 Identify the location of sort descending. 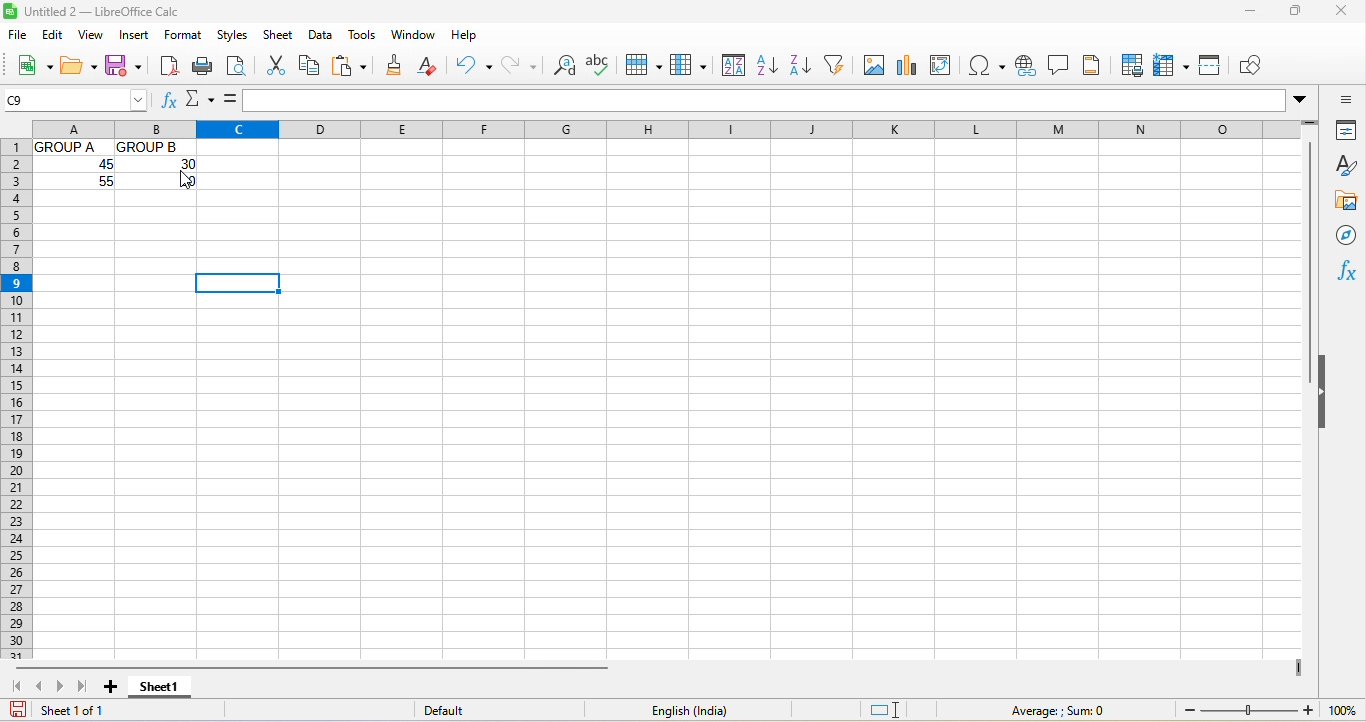
(806, 64).